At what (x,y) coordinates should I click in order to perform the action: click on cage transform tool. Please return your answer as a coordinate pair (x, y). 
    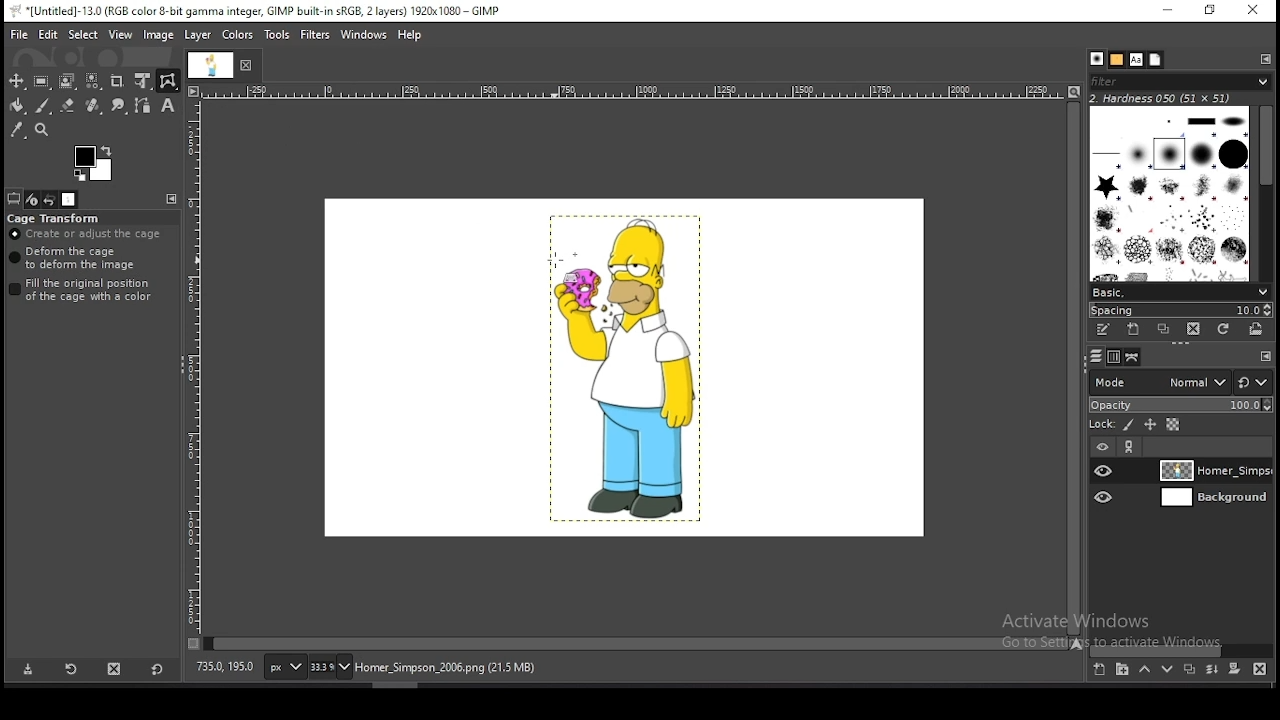
    Looking at the image, I should click on (168, 81).